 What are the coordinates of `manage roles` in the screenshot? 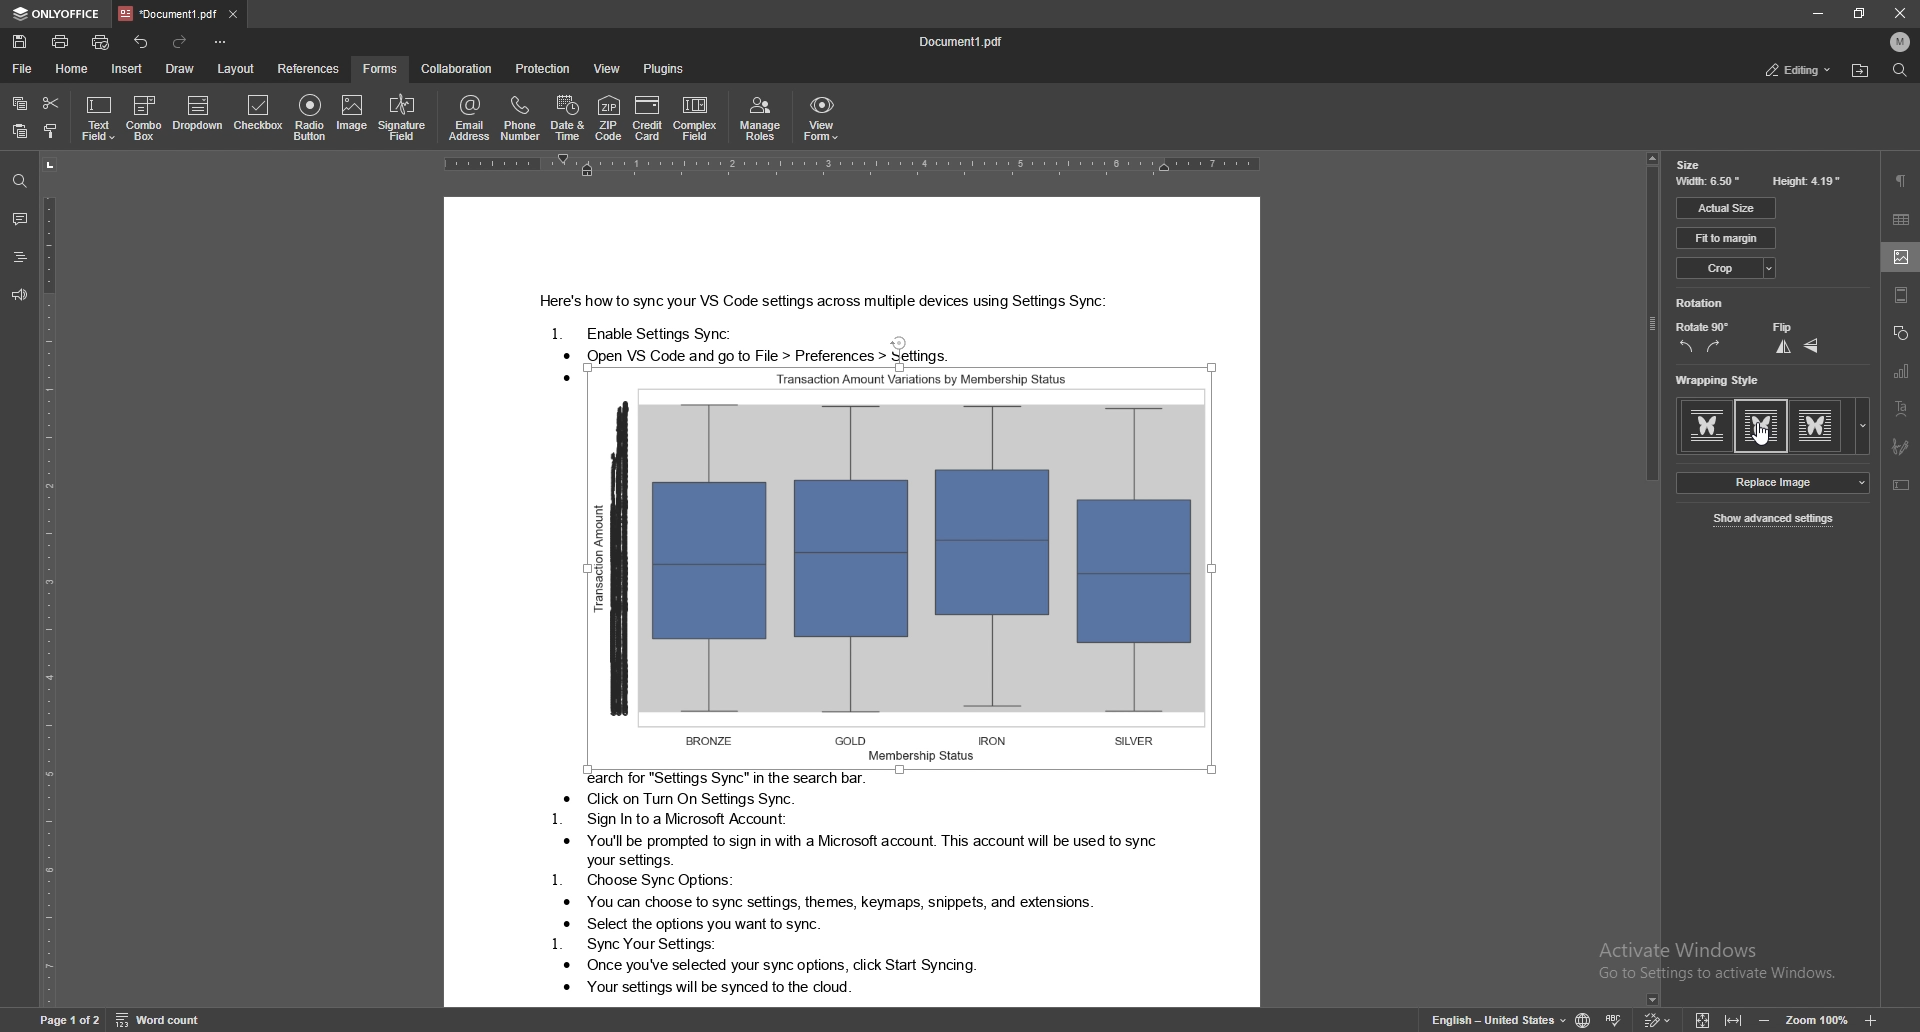 It's located at (762, 117).